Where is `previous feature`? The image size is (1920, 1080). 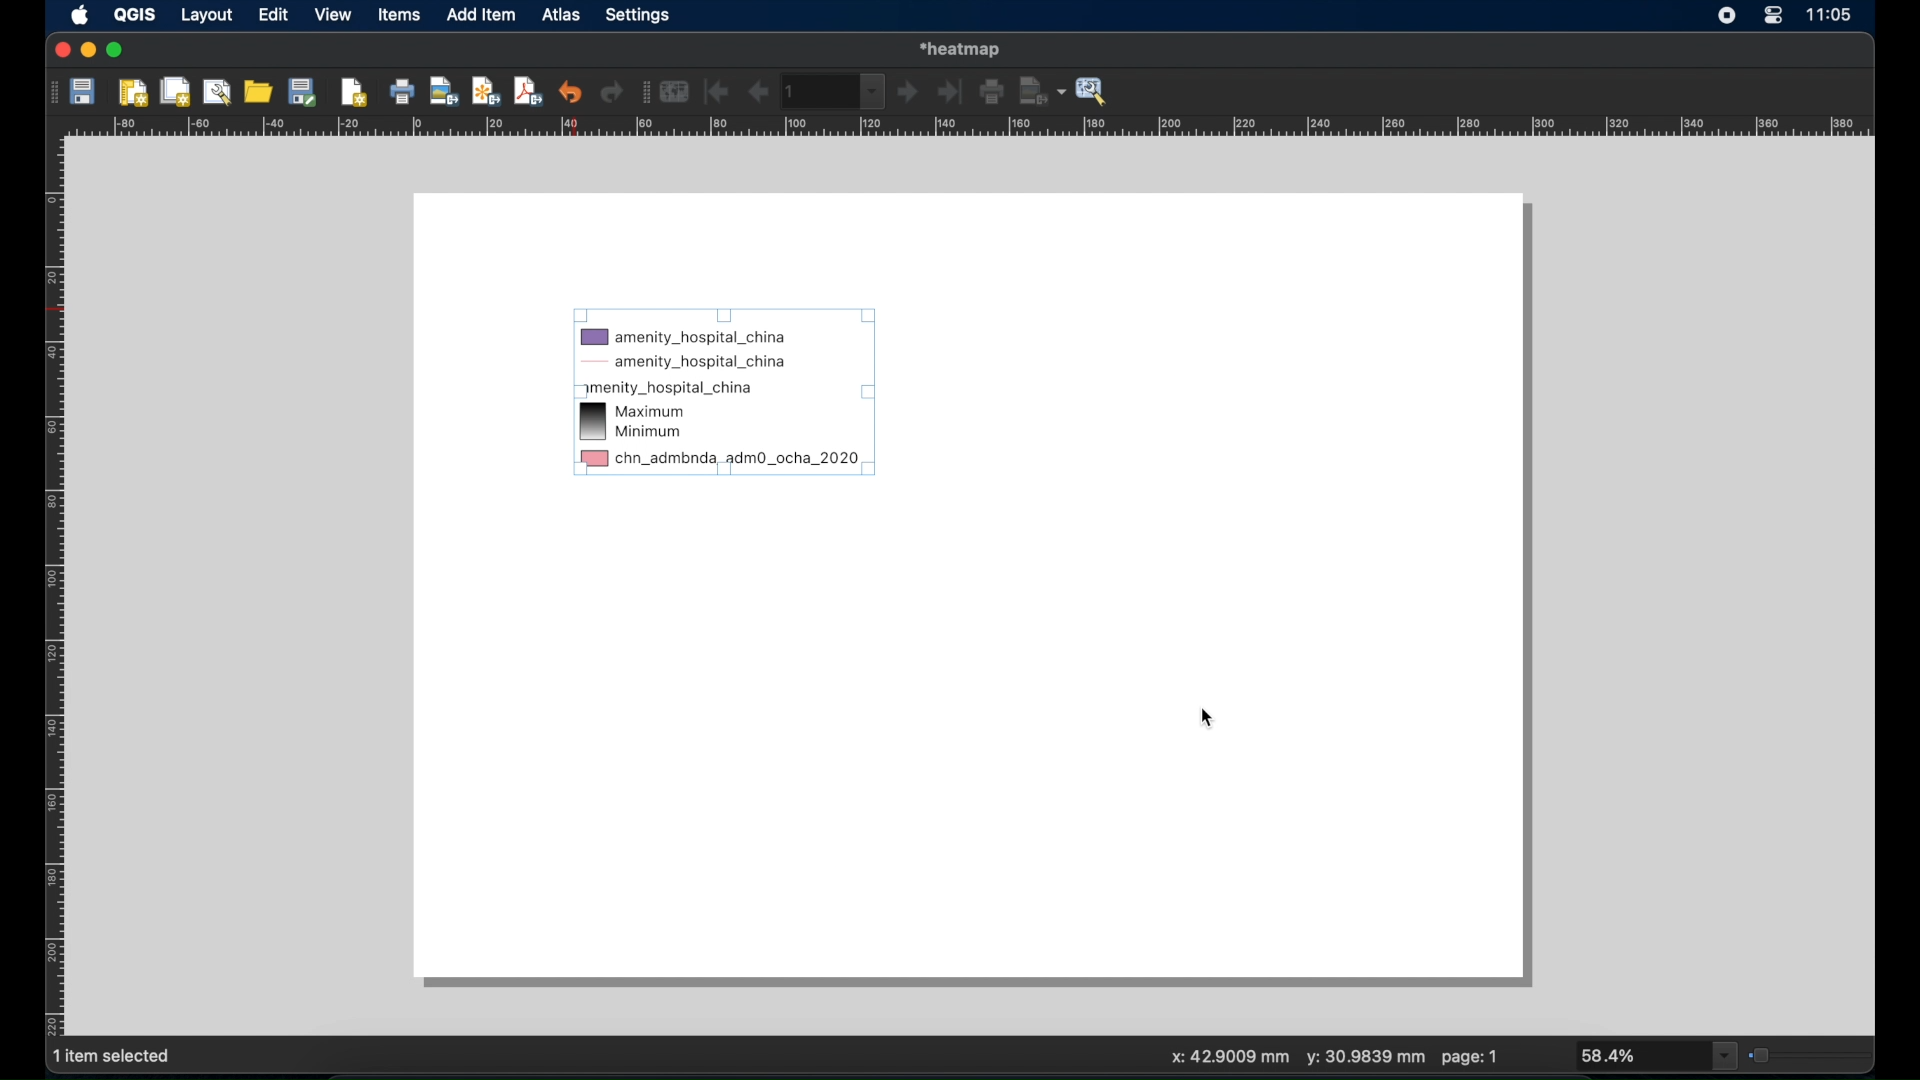 previous feature is located at coordinates (757, 92).